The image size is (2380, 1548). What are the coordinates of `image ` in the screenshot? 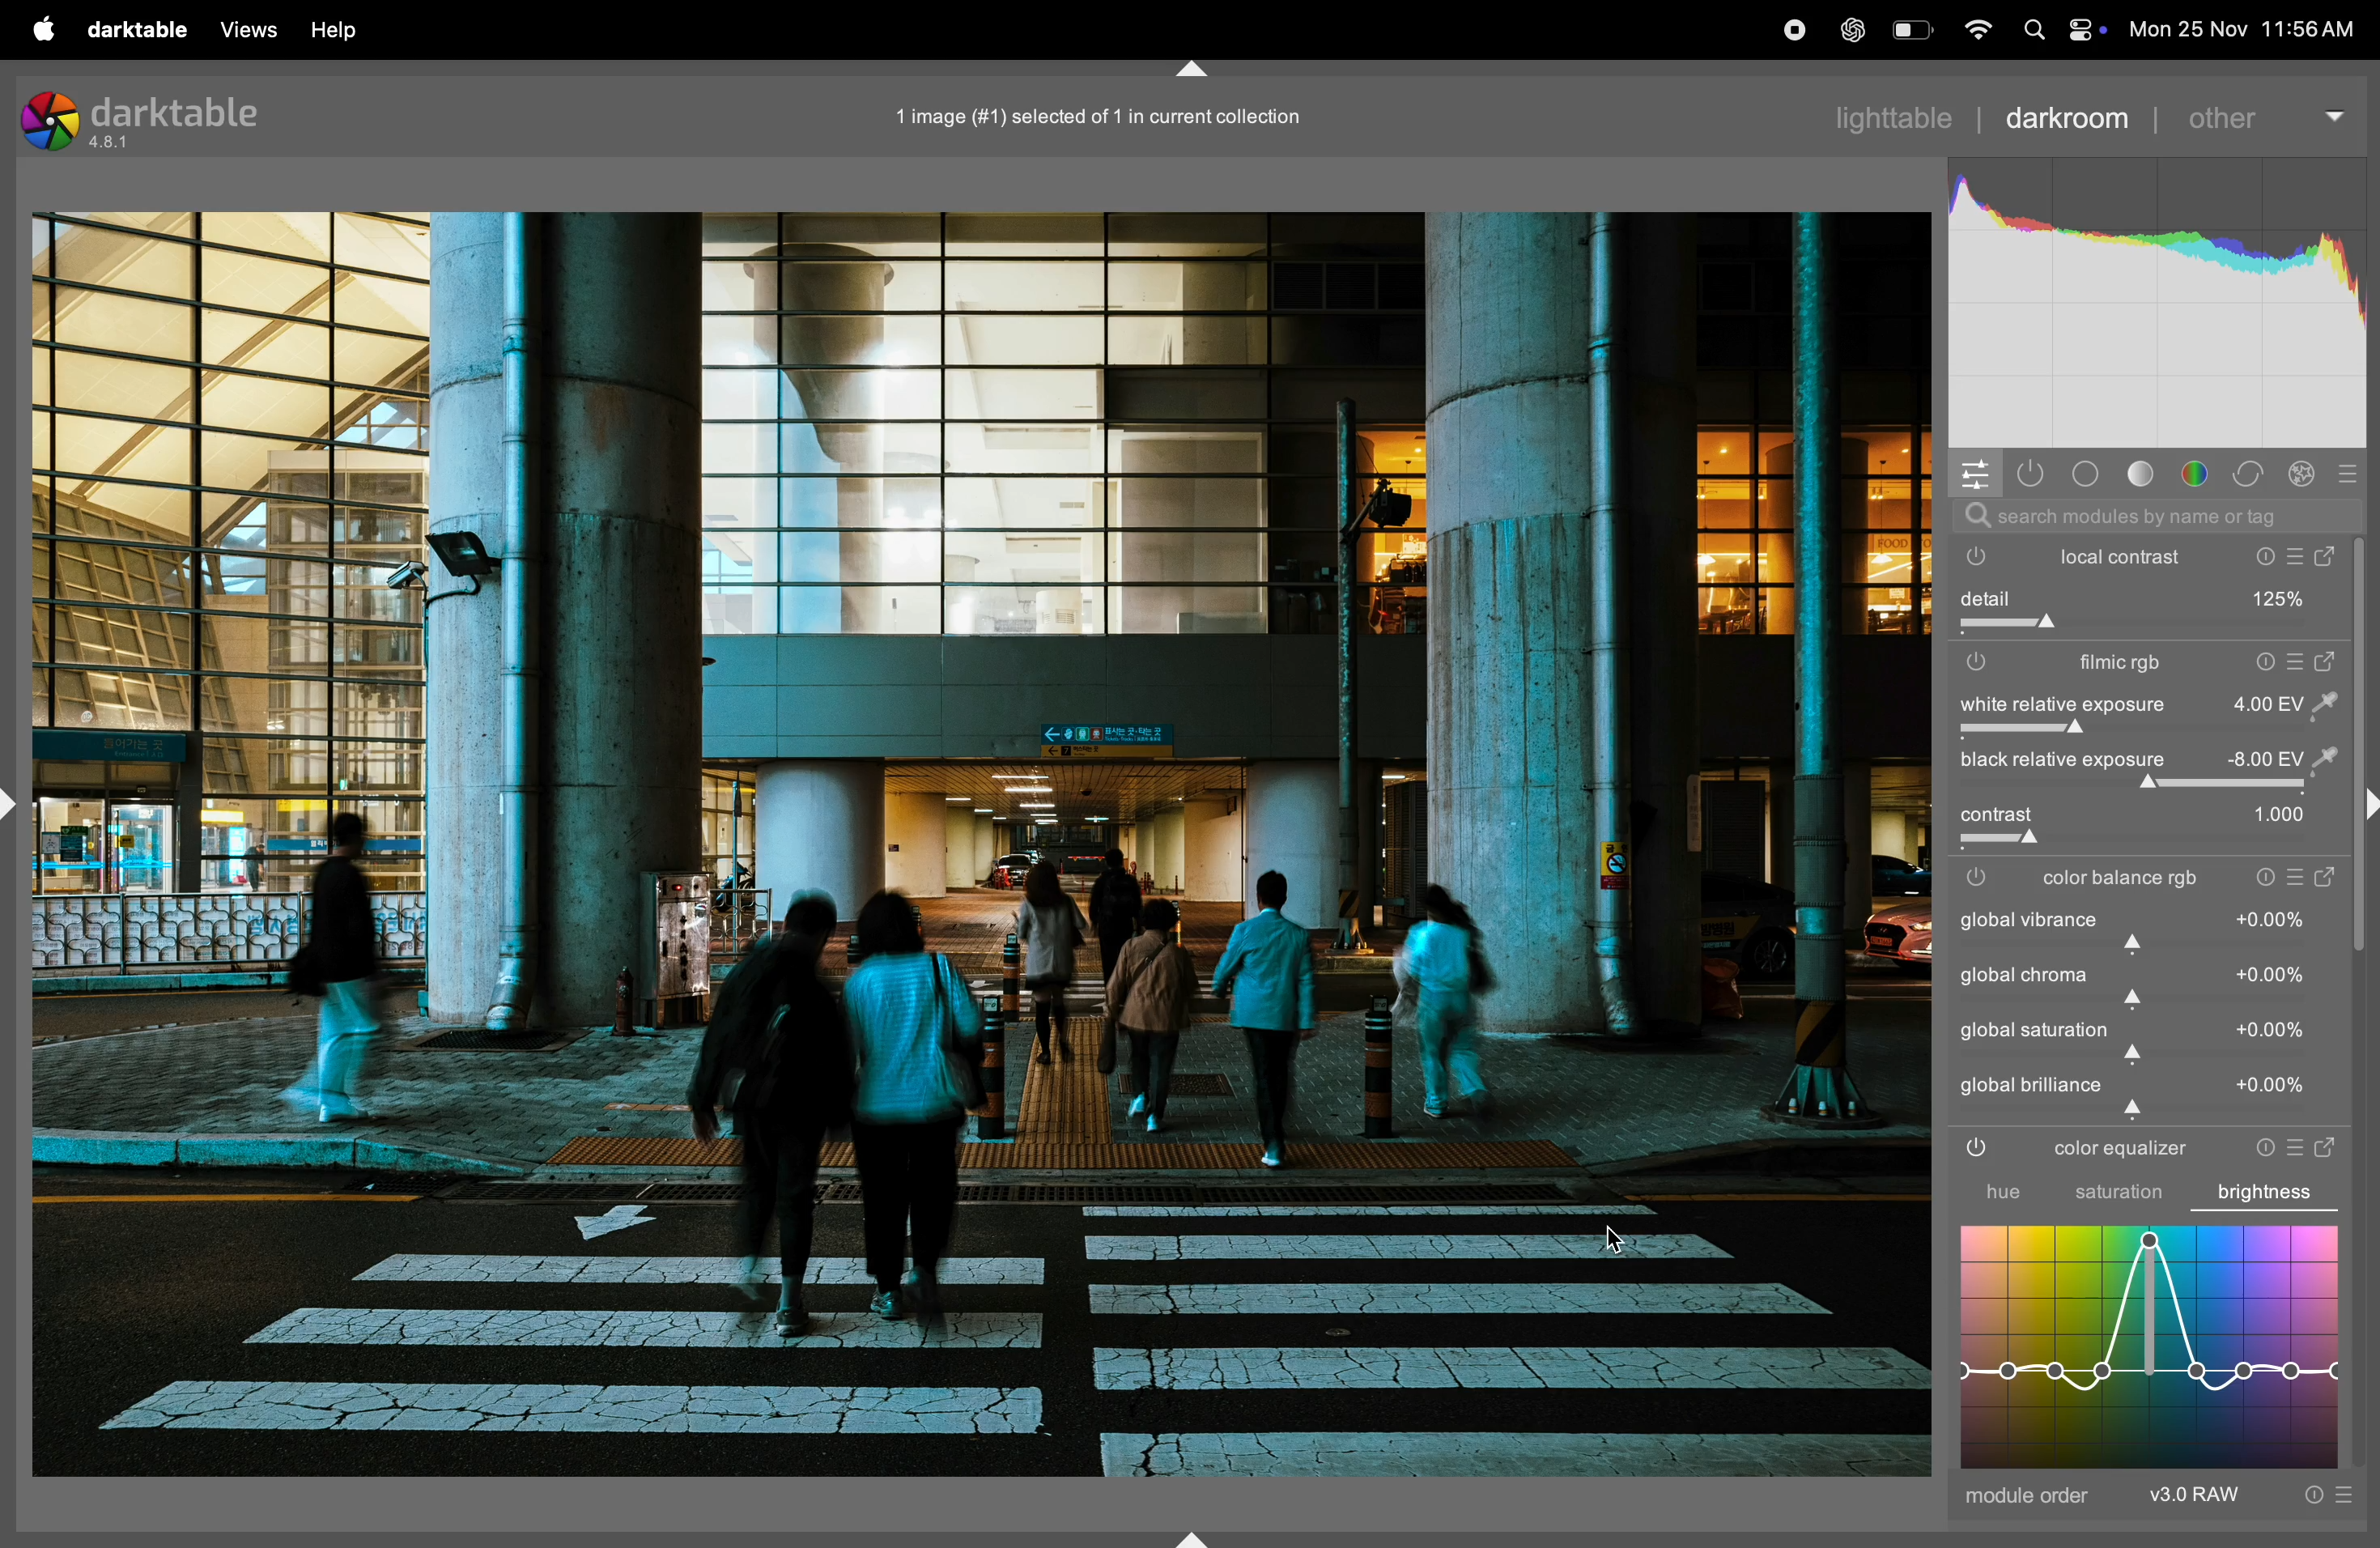 It's located at (982, 845).